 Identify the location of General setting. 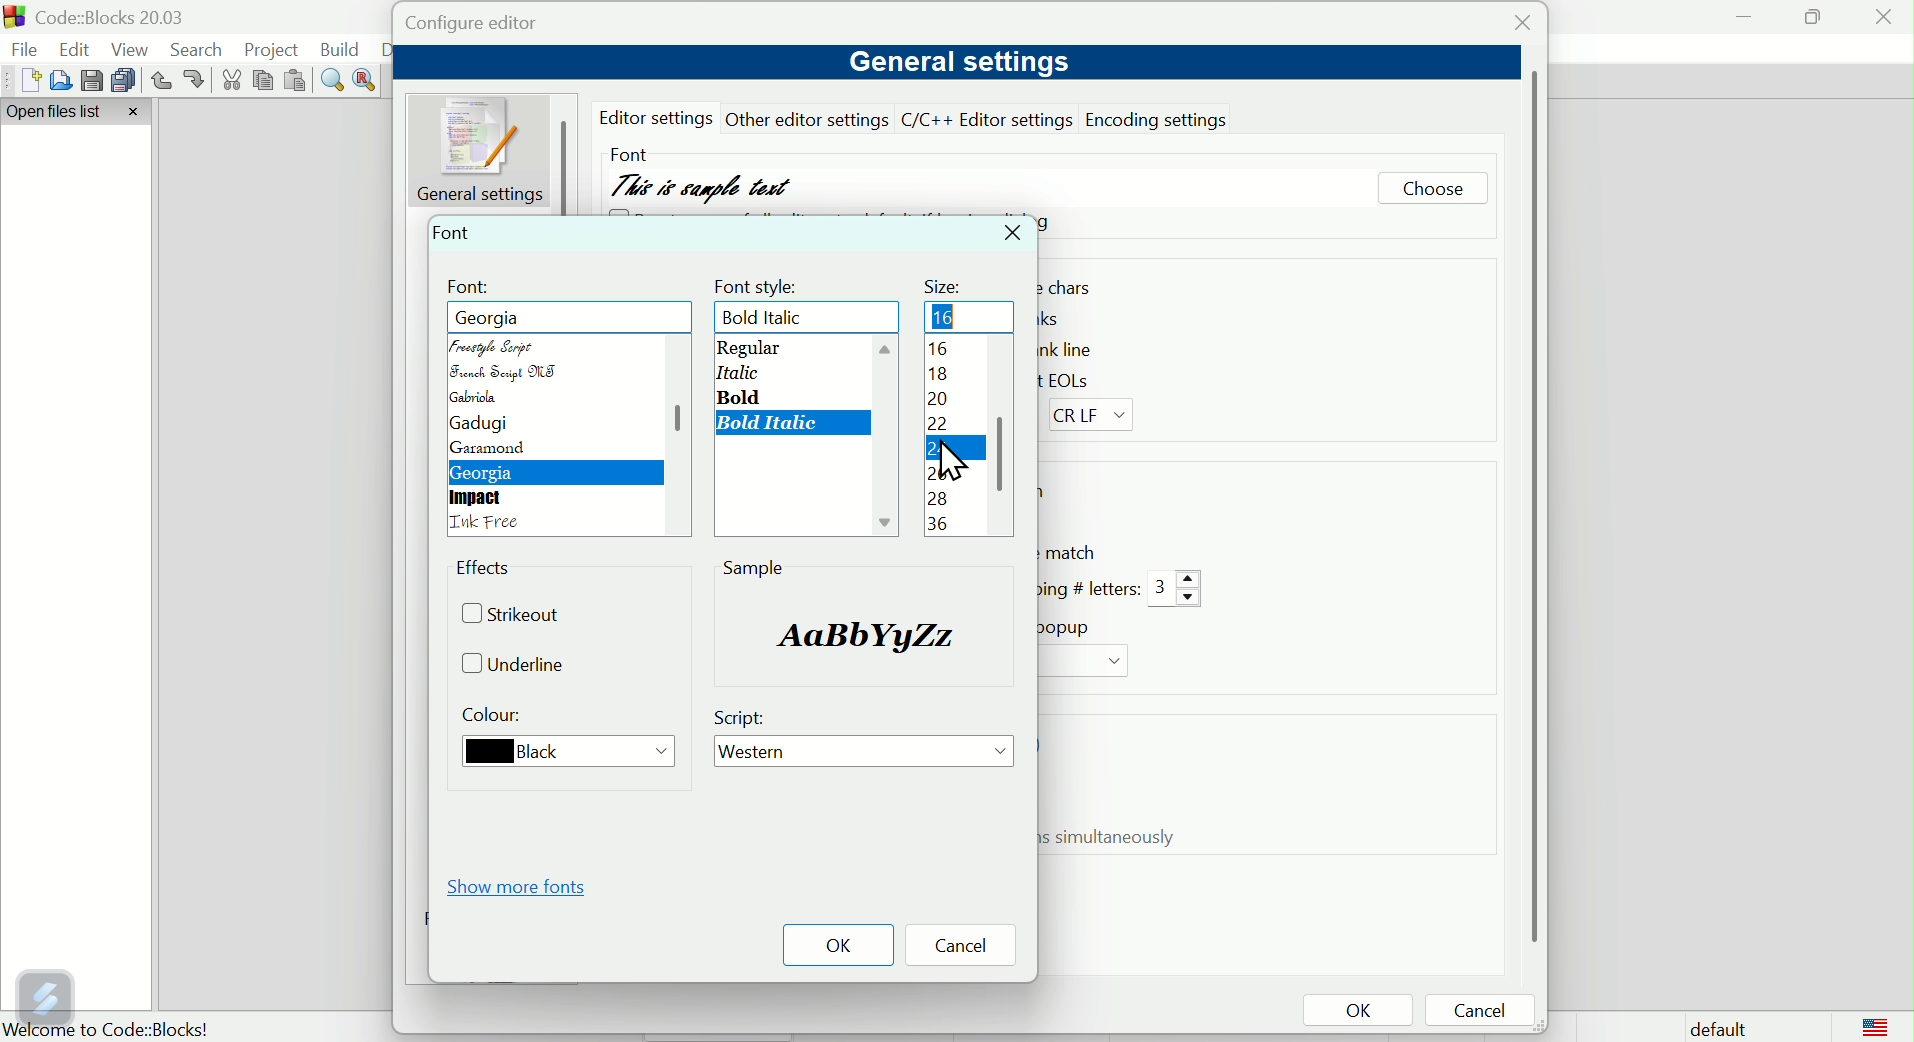
(484, 149).